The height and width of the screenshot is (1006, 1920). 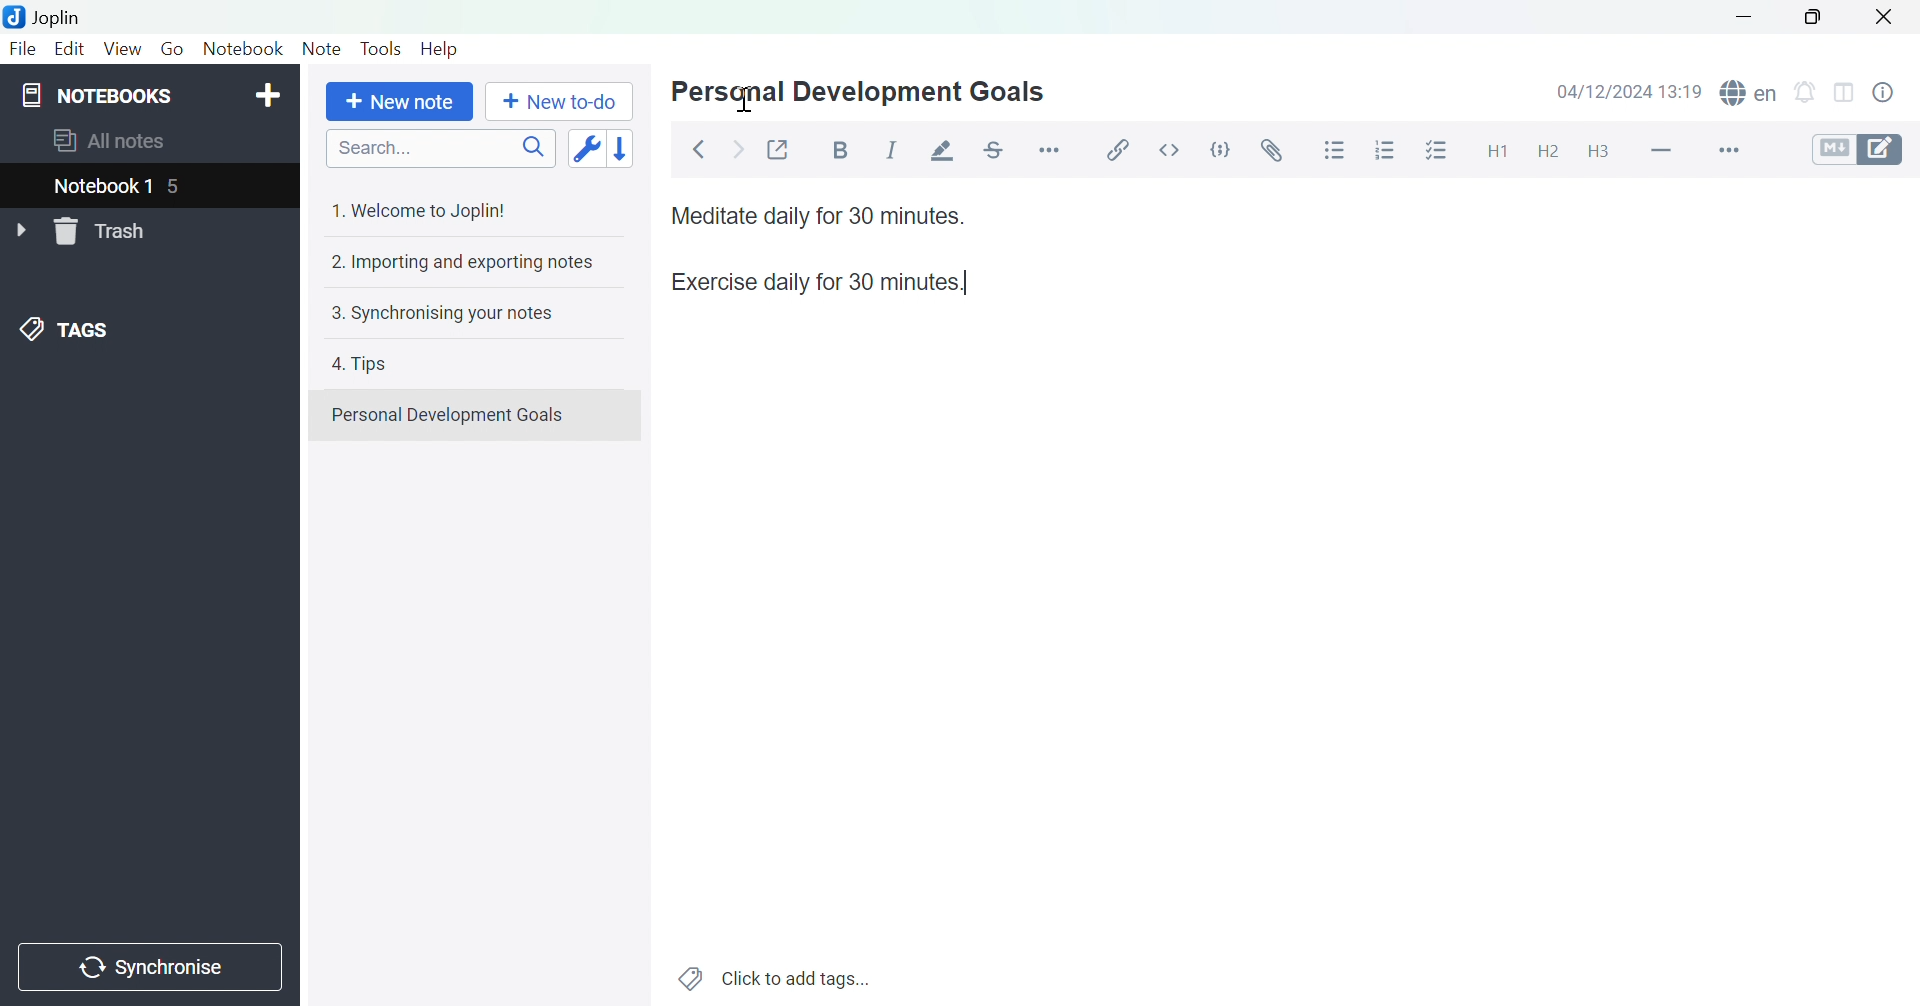 I want to click on Back, so click(x=699, y=149).